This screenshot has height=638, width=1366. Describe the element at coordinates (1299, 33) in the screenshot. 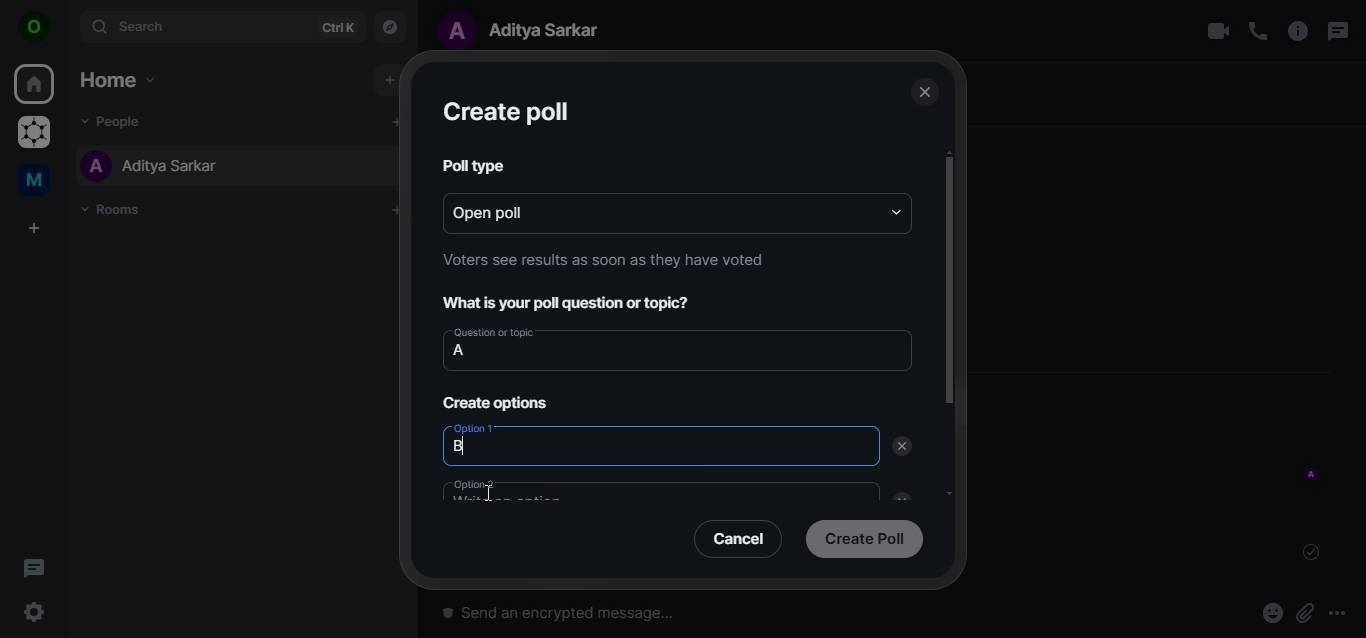

I see `room options` at that location.